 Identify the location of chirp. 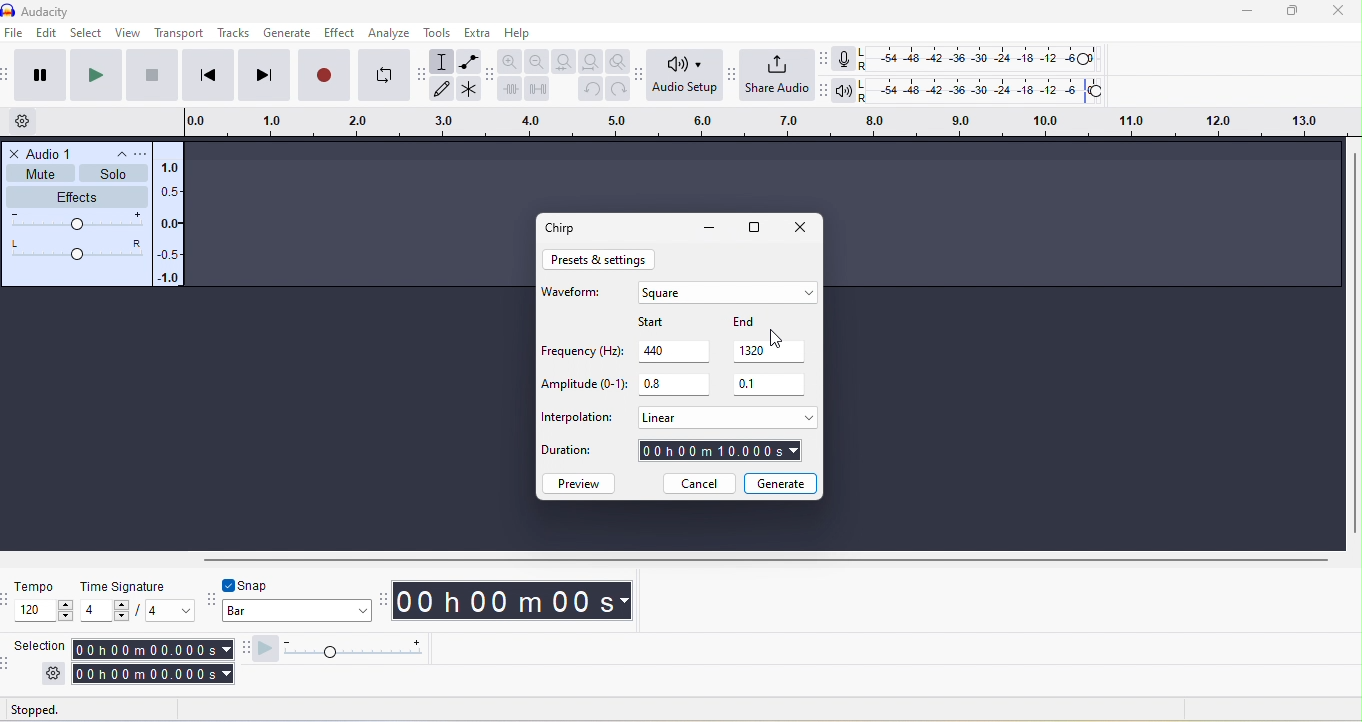
(565, 227).